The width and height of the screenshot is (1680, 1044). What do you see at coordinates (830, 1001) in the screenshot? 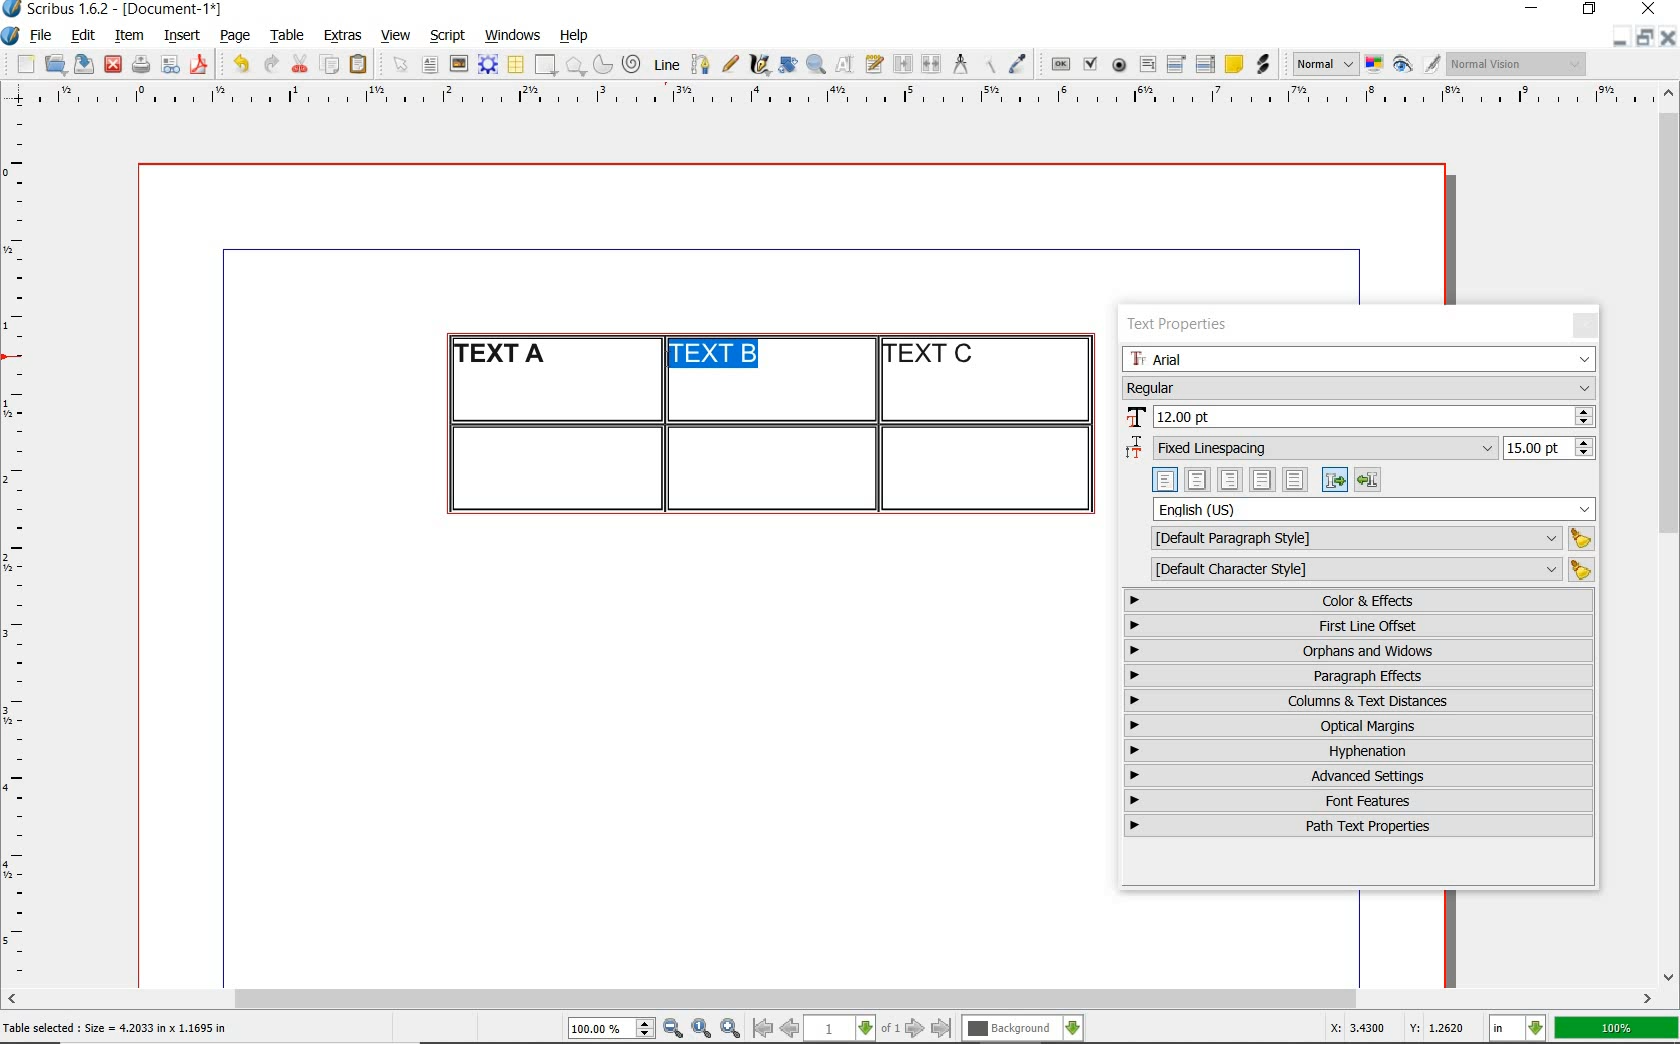
I see `scrollbar` at bounding box center [830, 1001].